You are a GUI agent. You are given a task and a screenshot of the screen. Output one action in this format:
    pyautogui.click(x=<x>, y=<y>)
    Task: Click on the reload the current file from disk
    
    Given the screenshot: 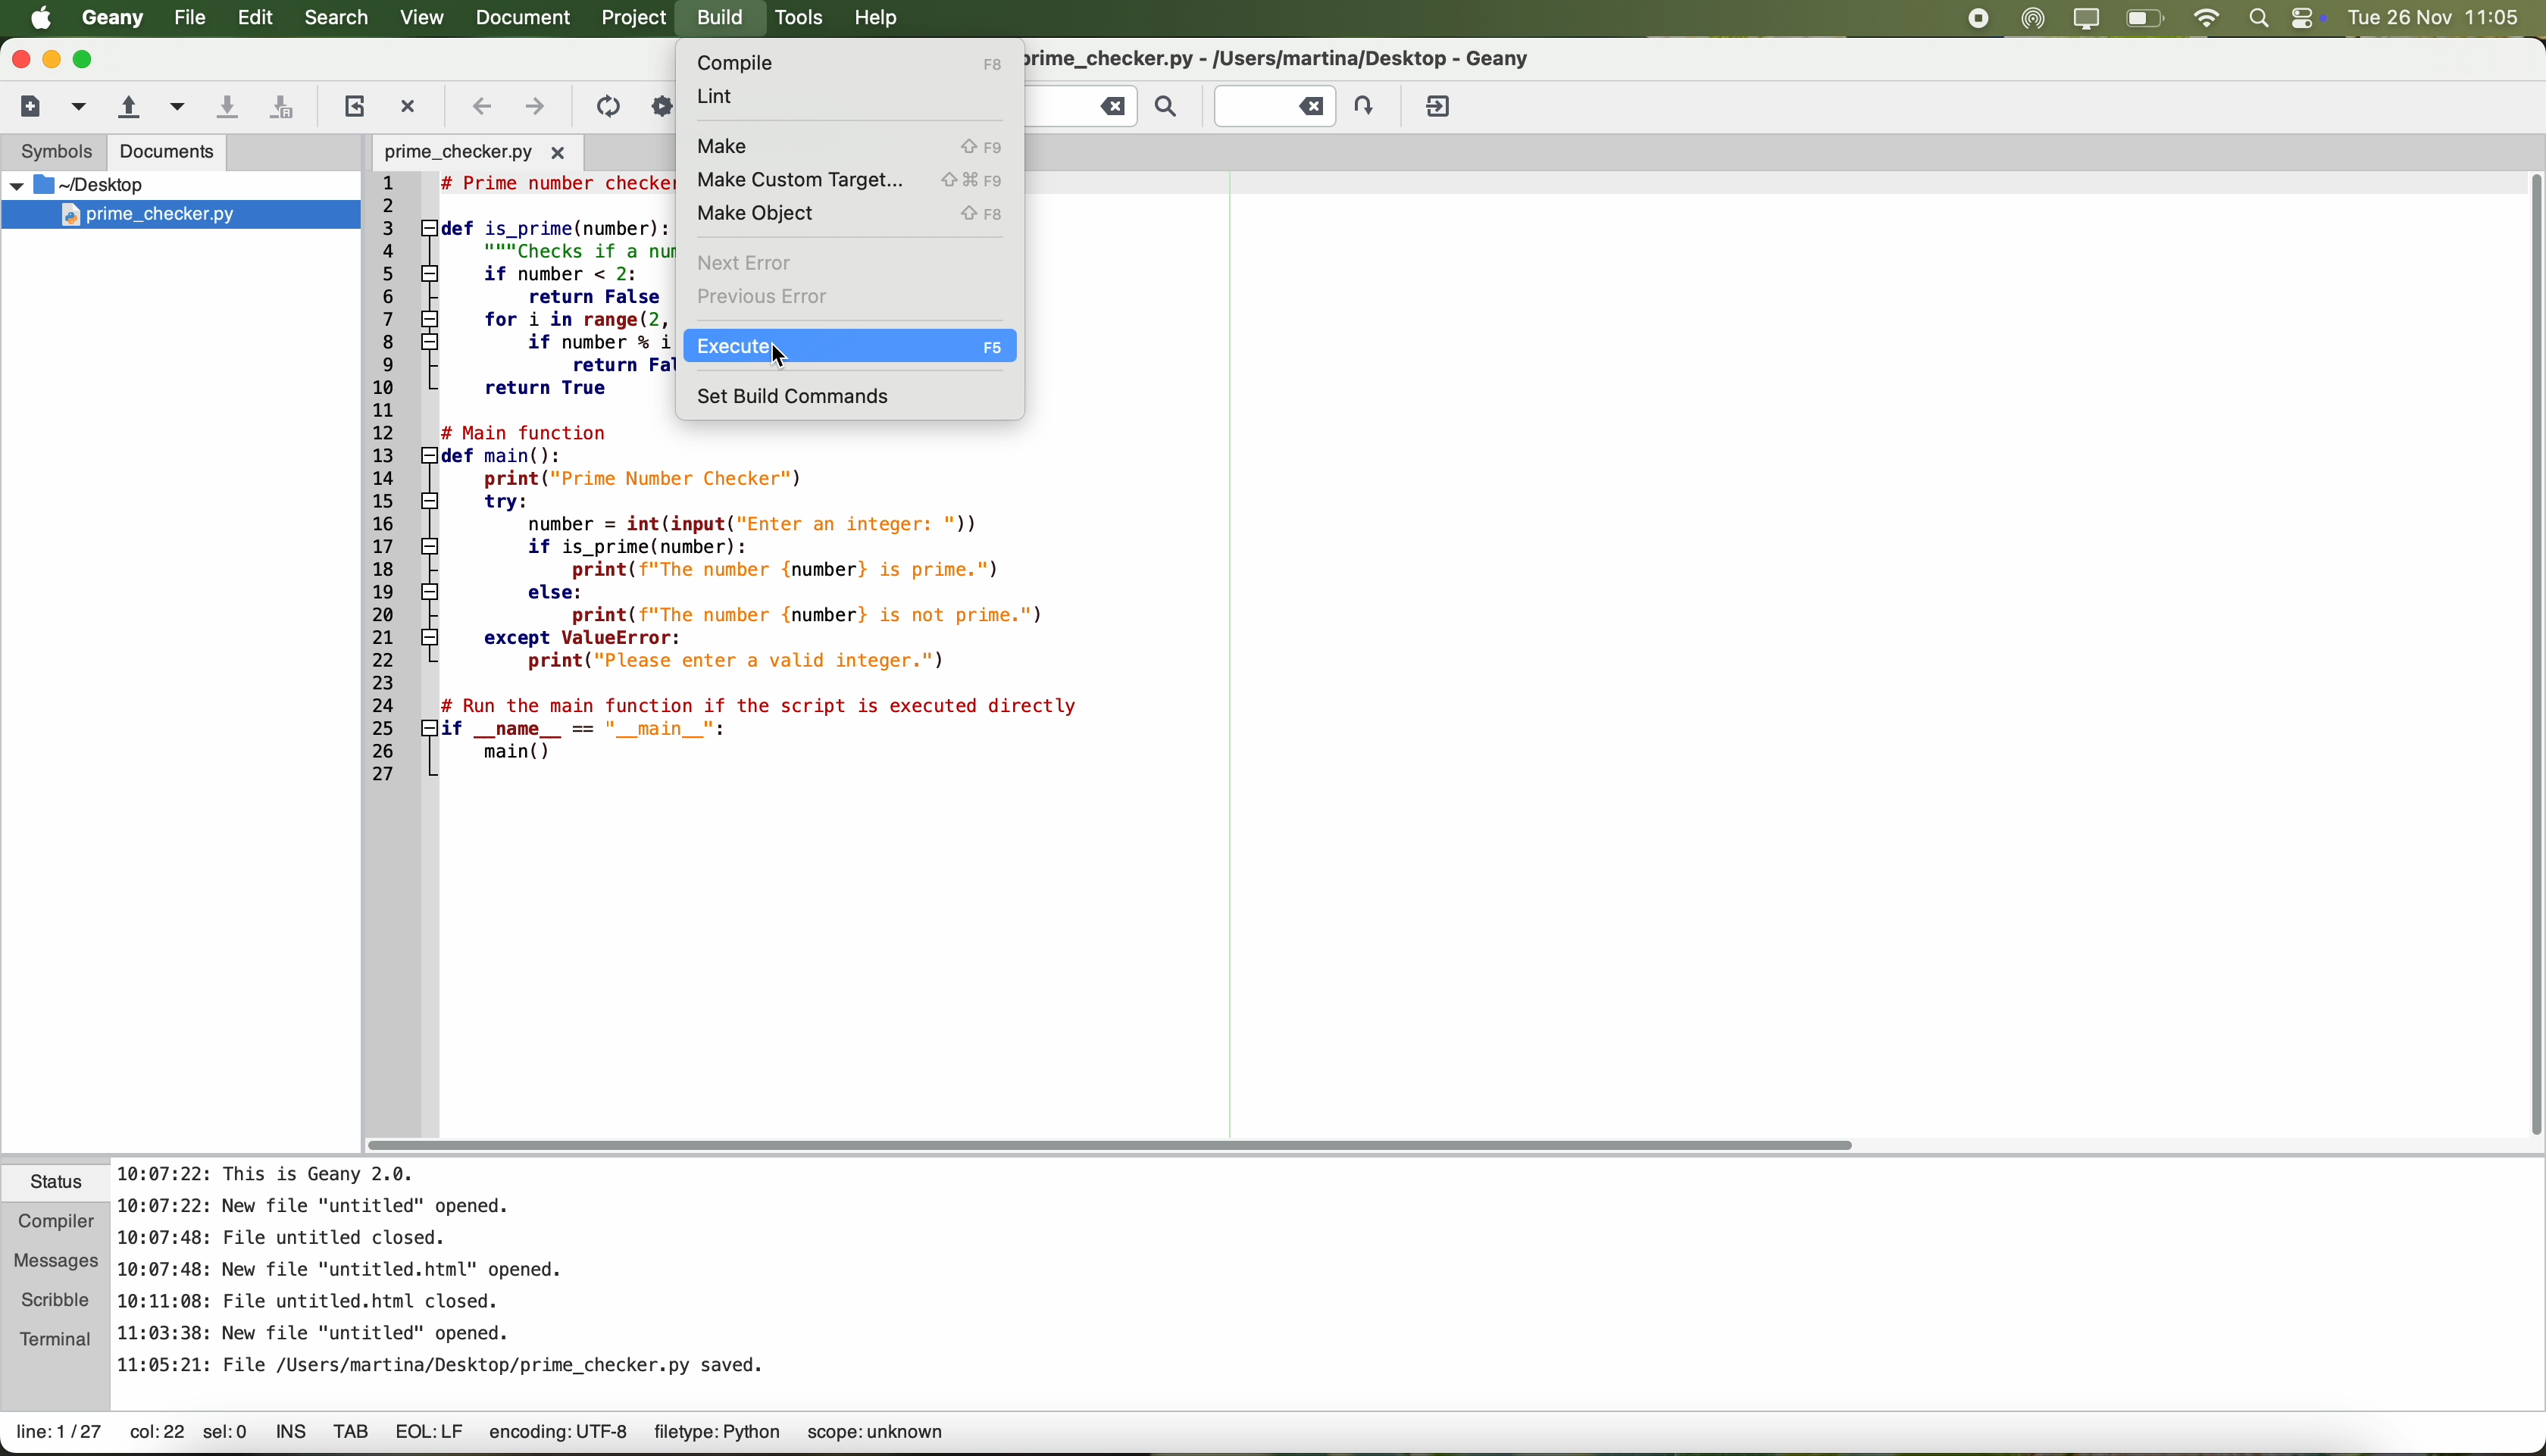 What is the action you would take?
    pyautogui.click(x=353, y=106)
    